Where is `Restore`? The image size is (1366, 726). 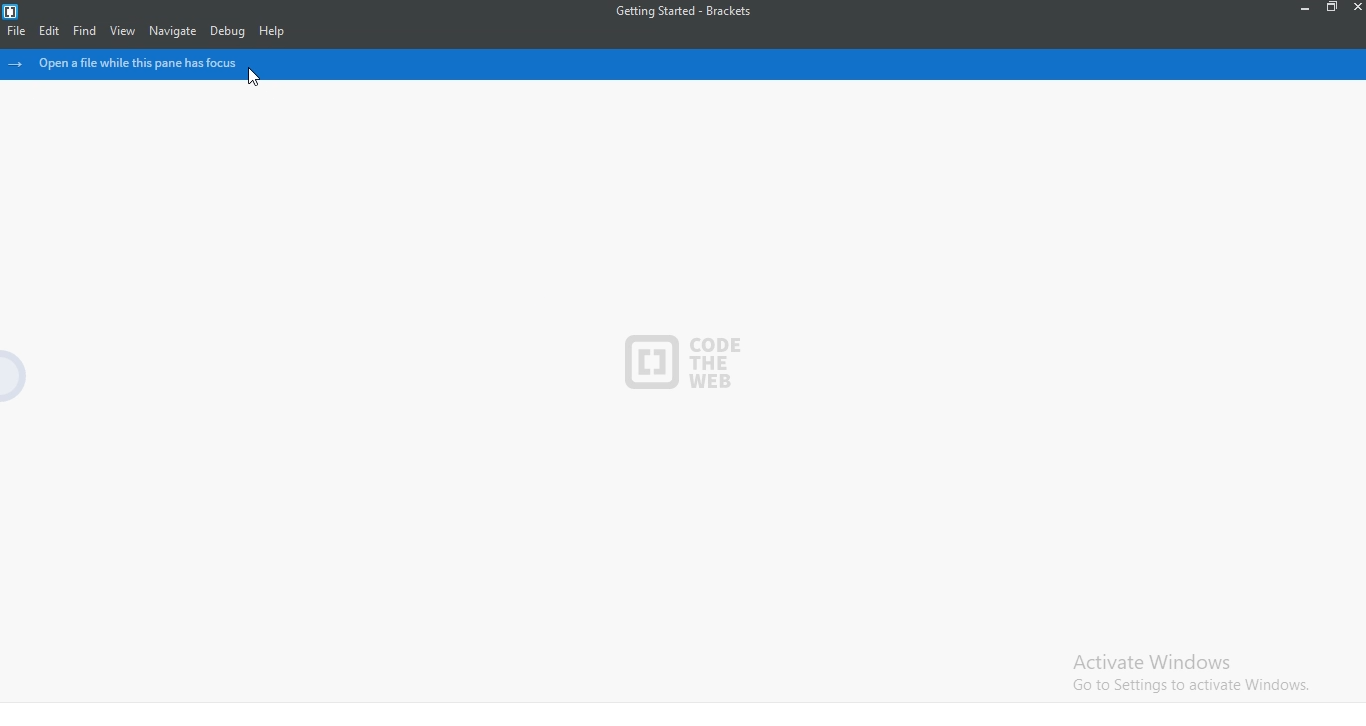 Restore is located at coordinates (1332, 8).